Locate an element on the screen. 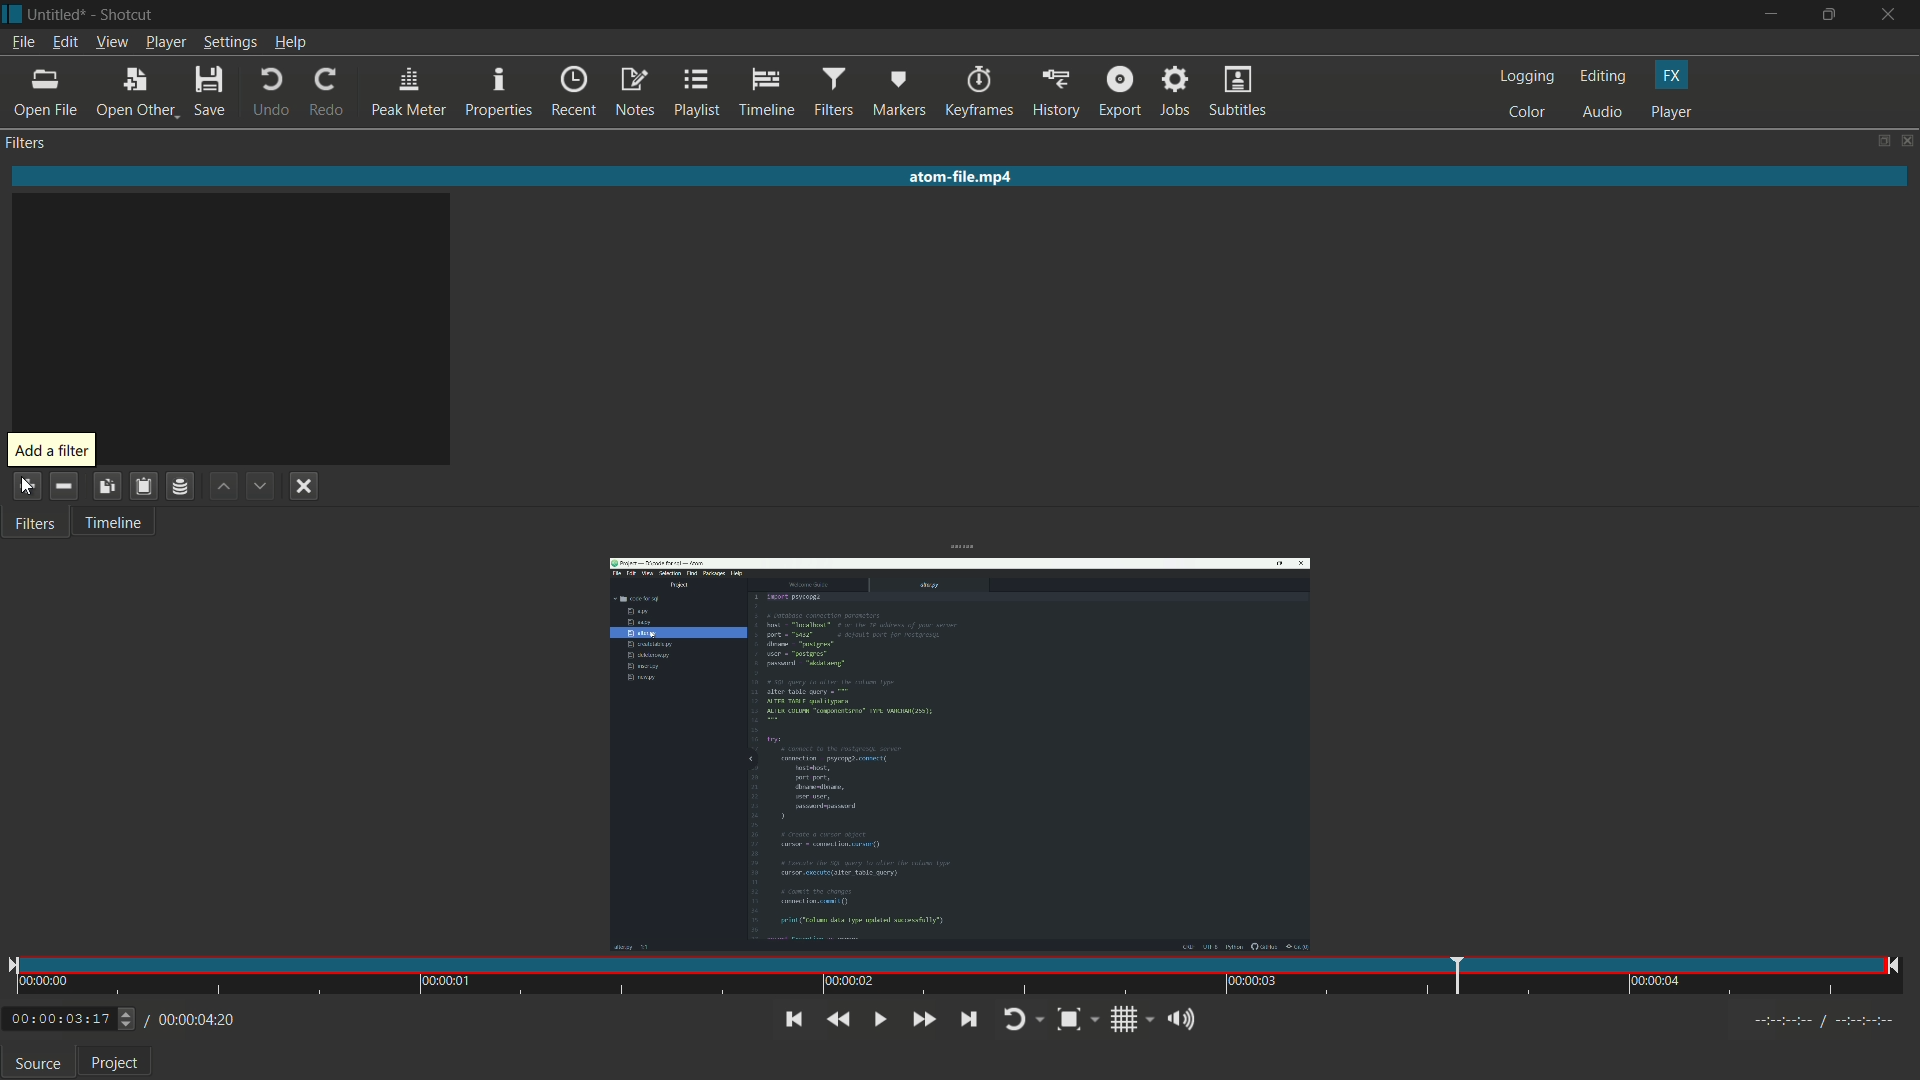  save filter set is located at coordinates (179, 488).